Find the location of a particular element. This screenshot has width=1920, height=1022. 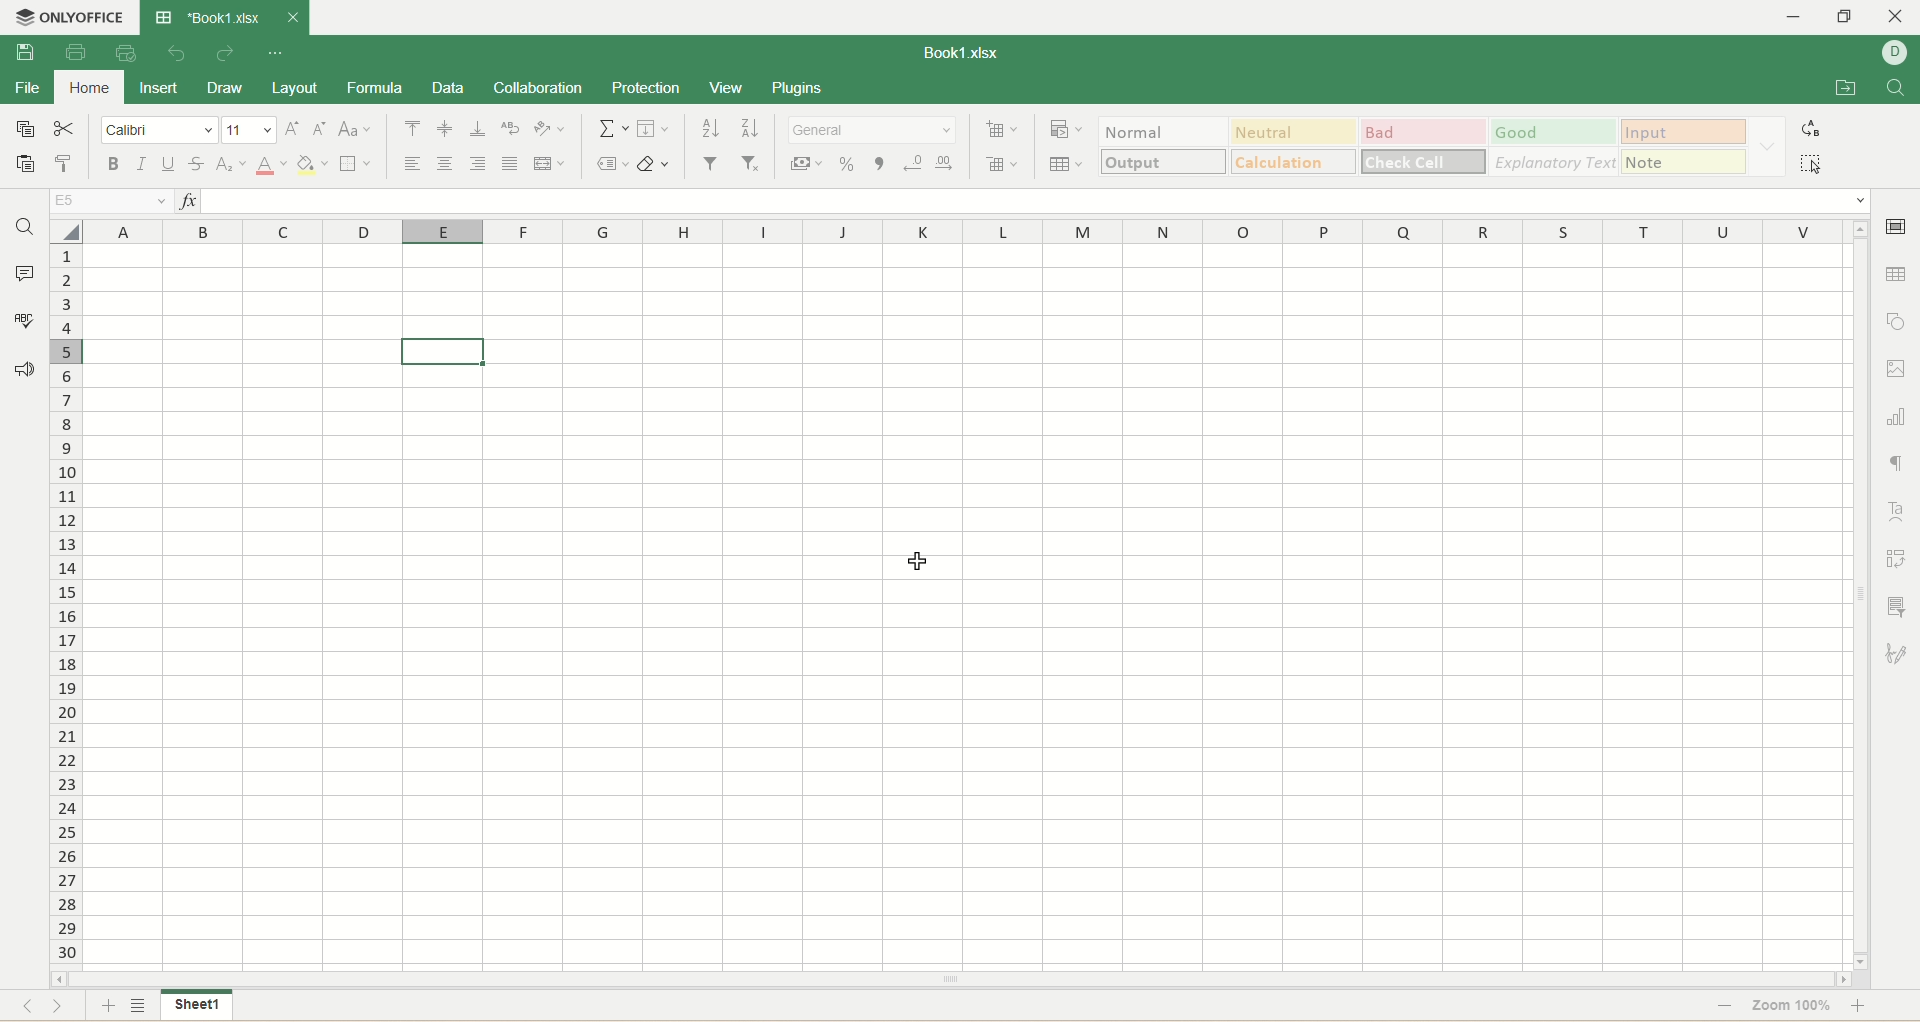

align top is located at coordinates (414, 128).